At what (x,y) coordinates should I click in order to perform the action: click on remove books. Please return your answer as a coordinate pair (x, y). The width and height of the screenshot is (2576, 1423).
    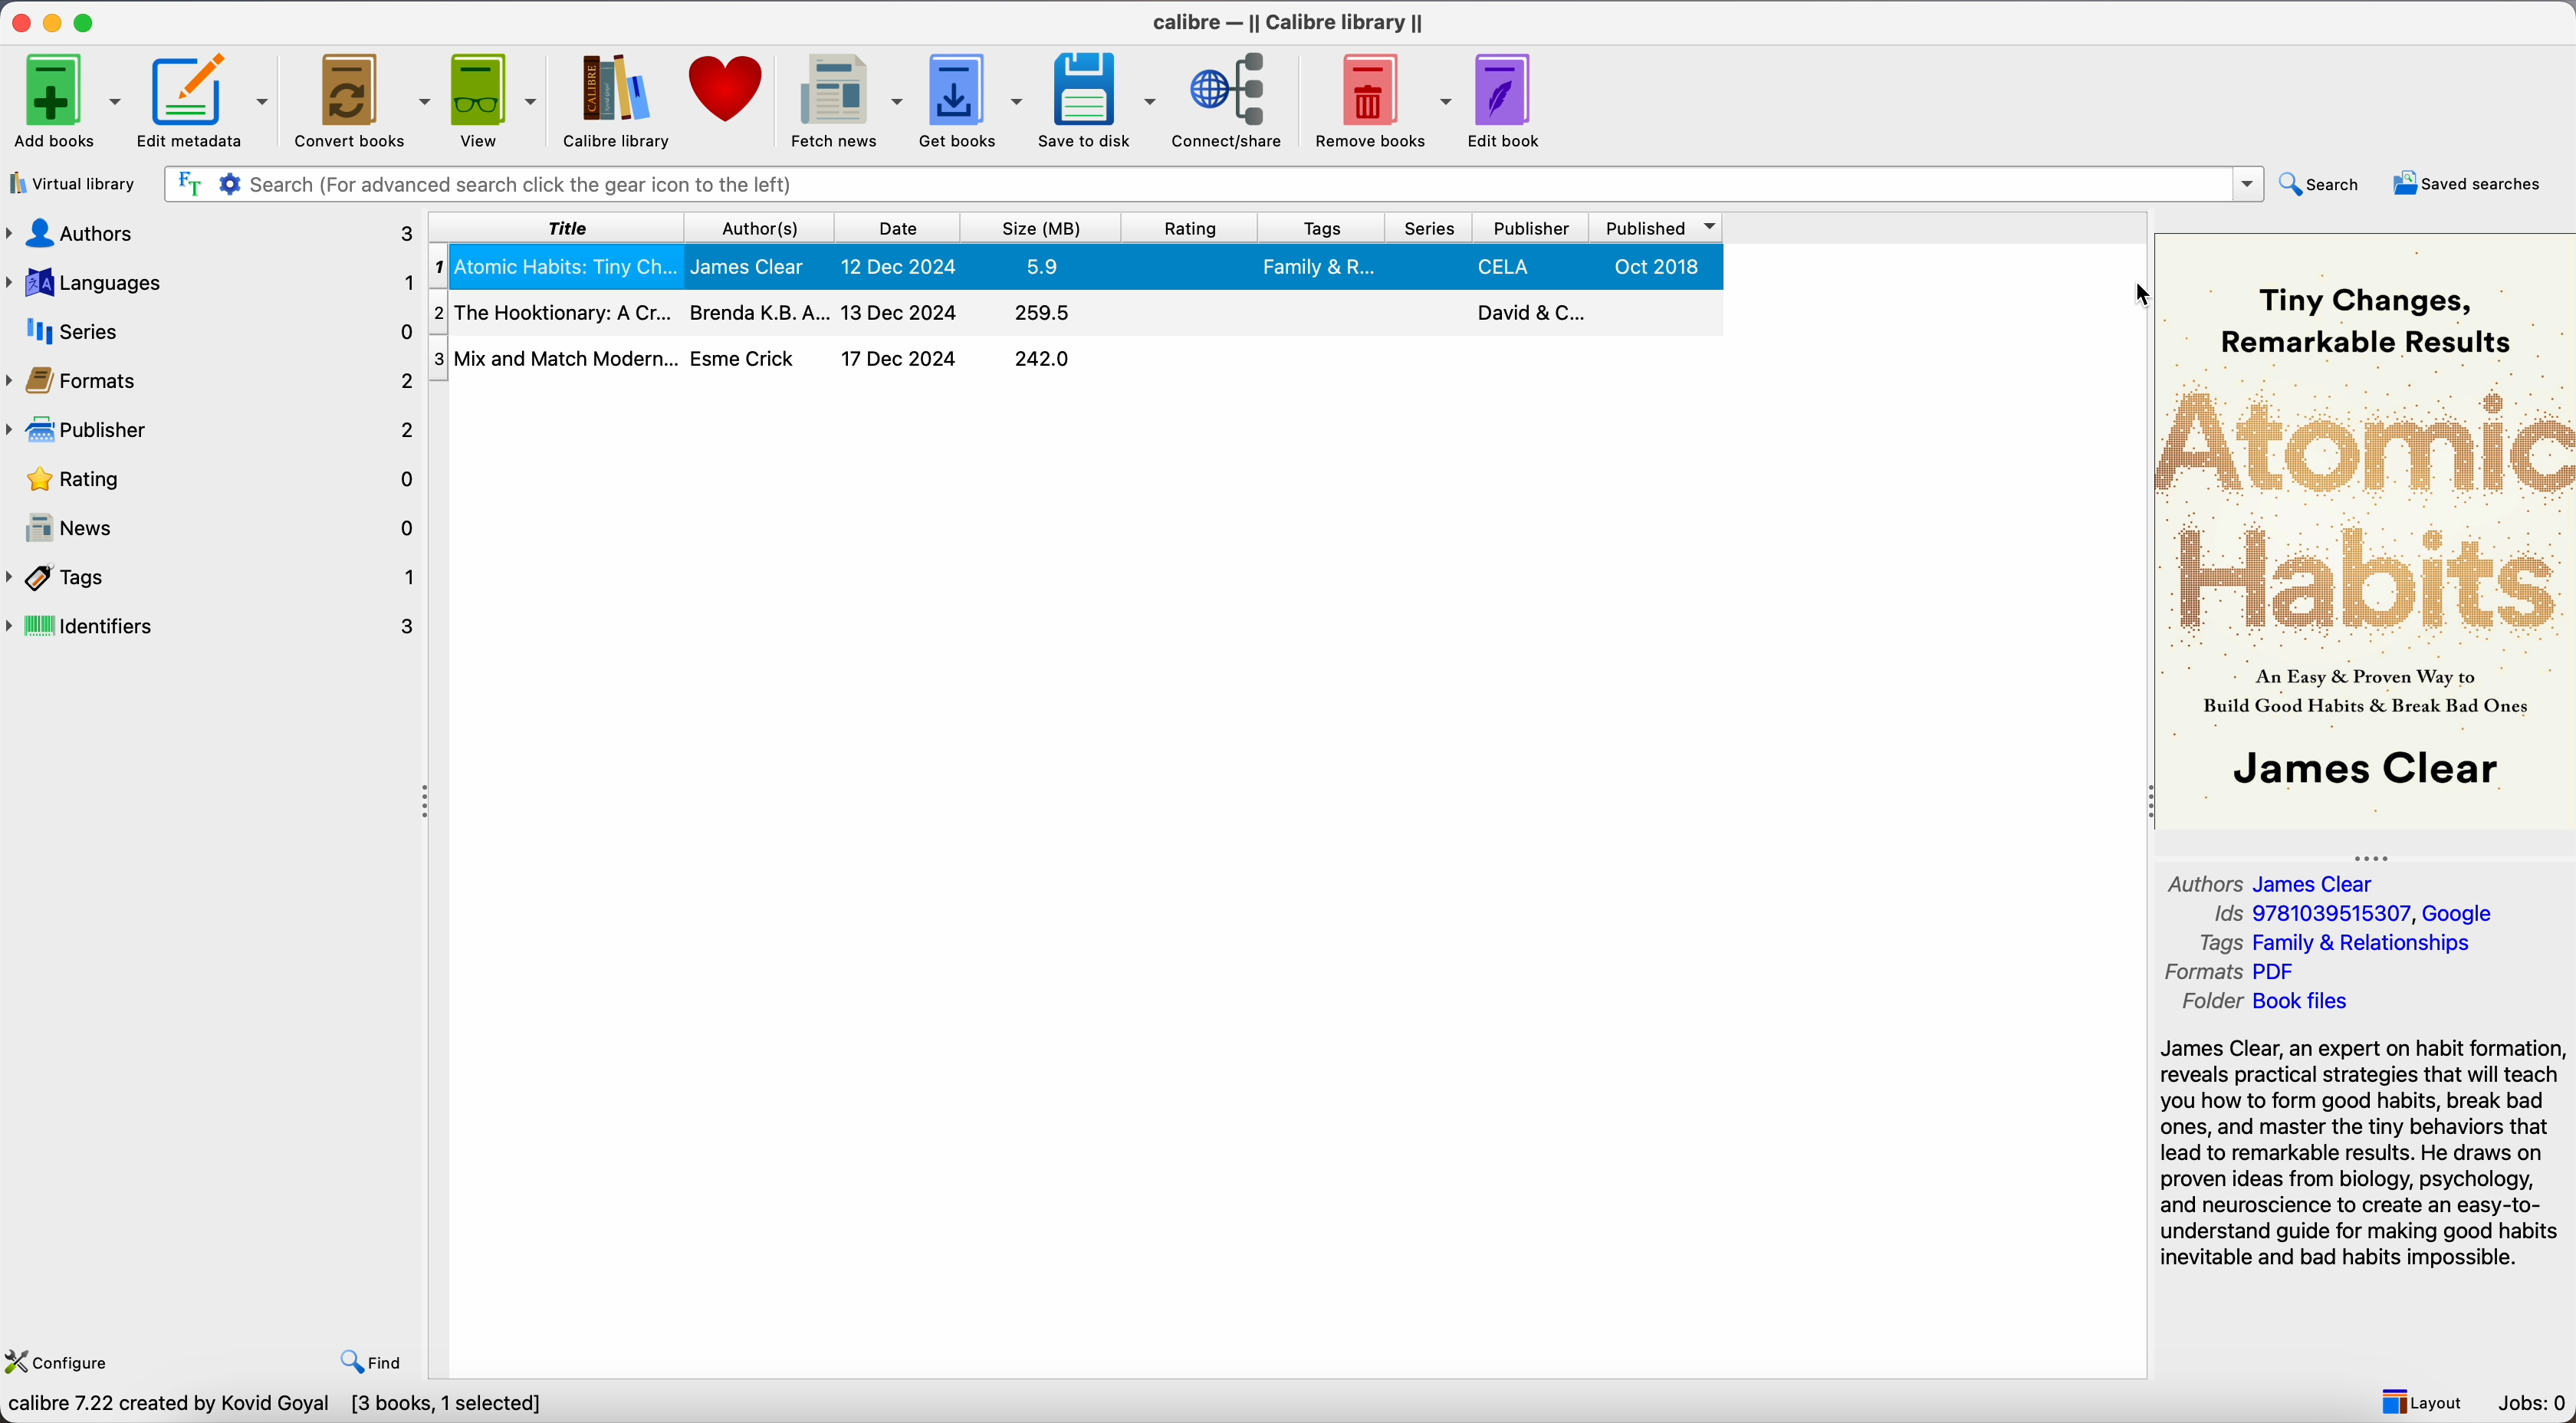
    Looking at the image, I should click on (1384, 100).